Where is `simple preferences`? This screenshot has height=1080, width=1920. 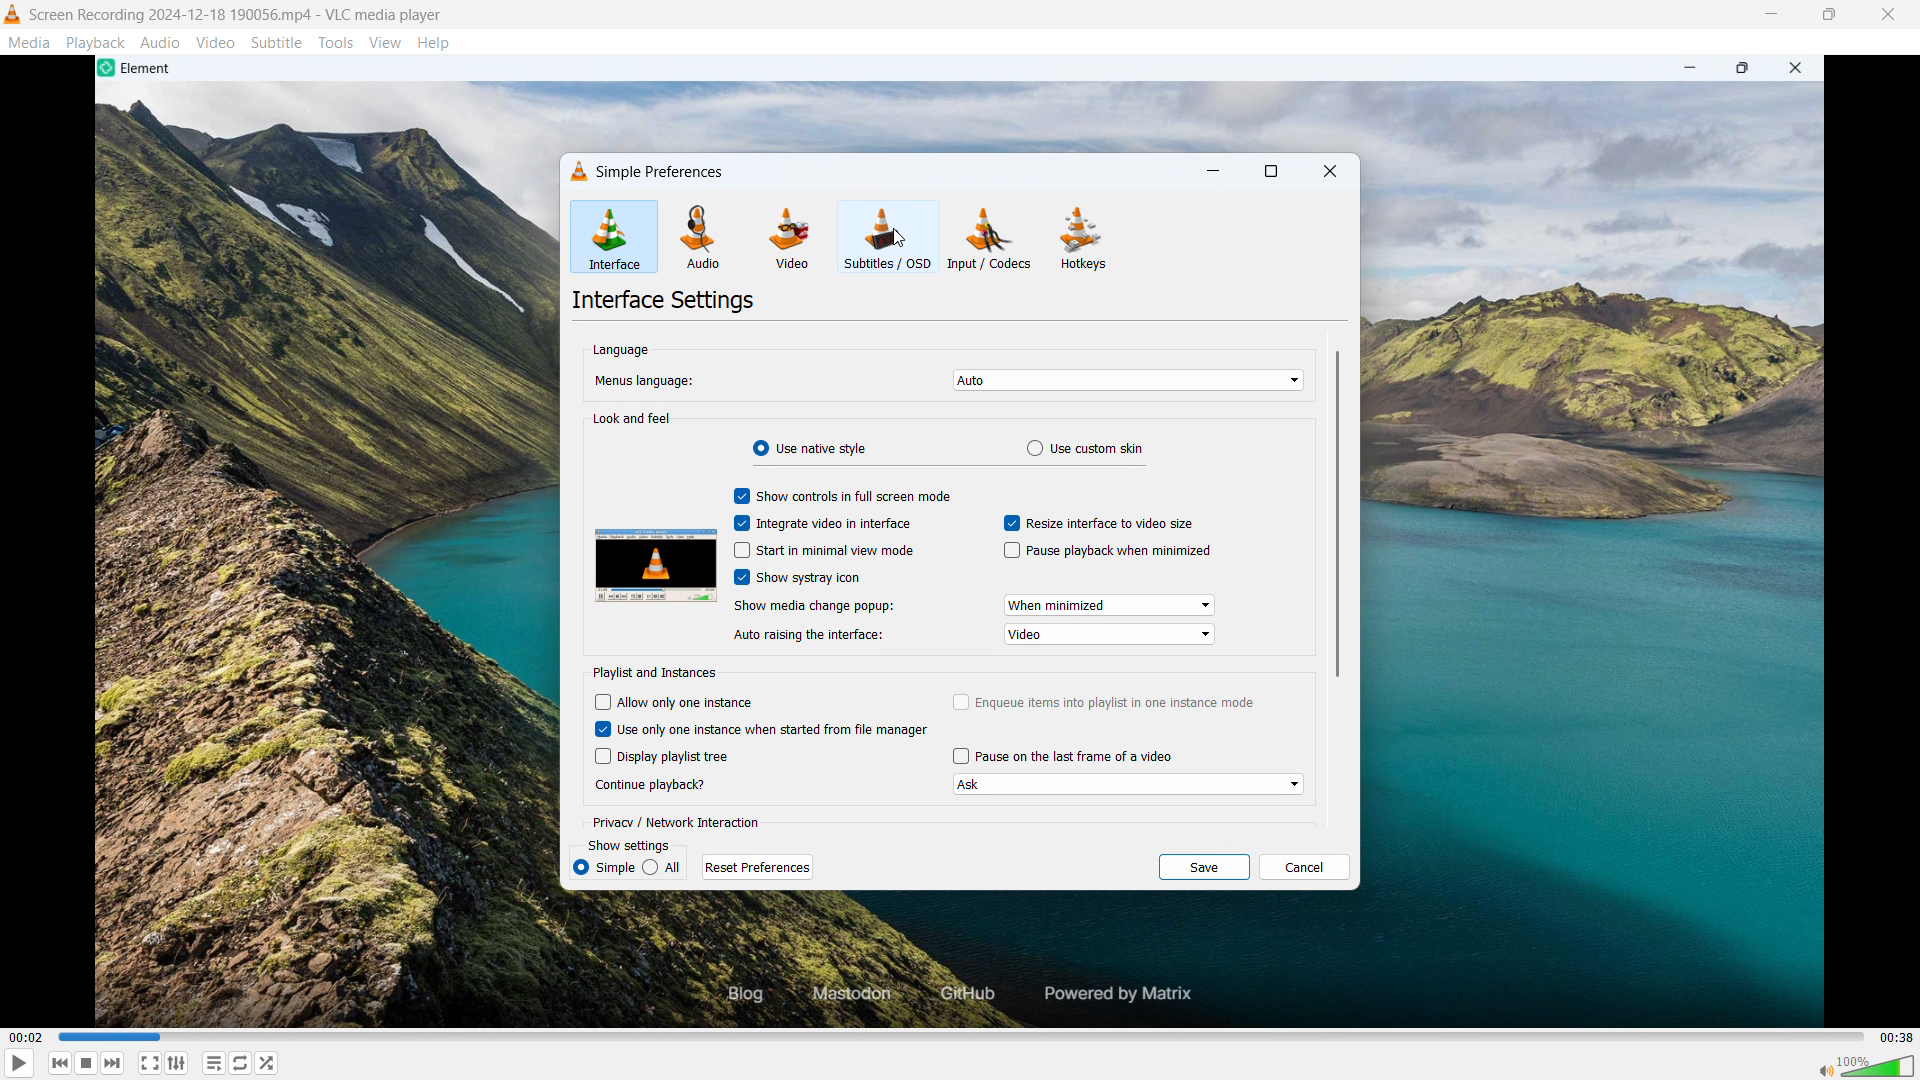 simple preferences is located at coordinates (664, 171).